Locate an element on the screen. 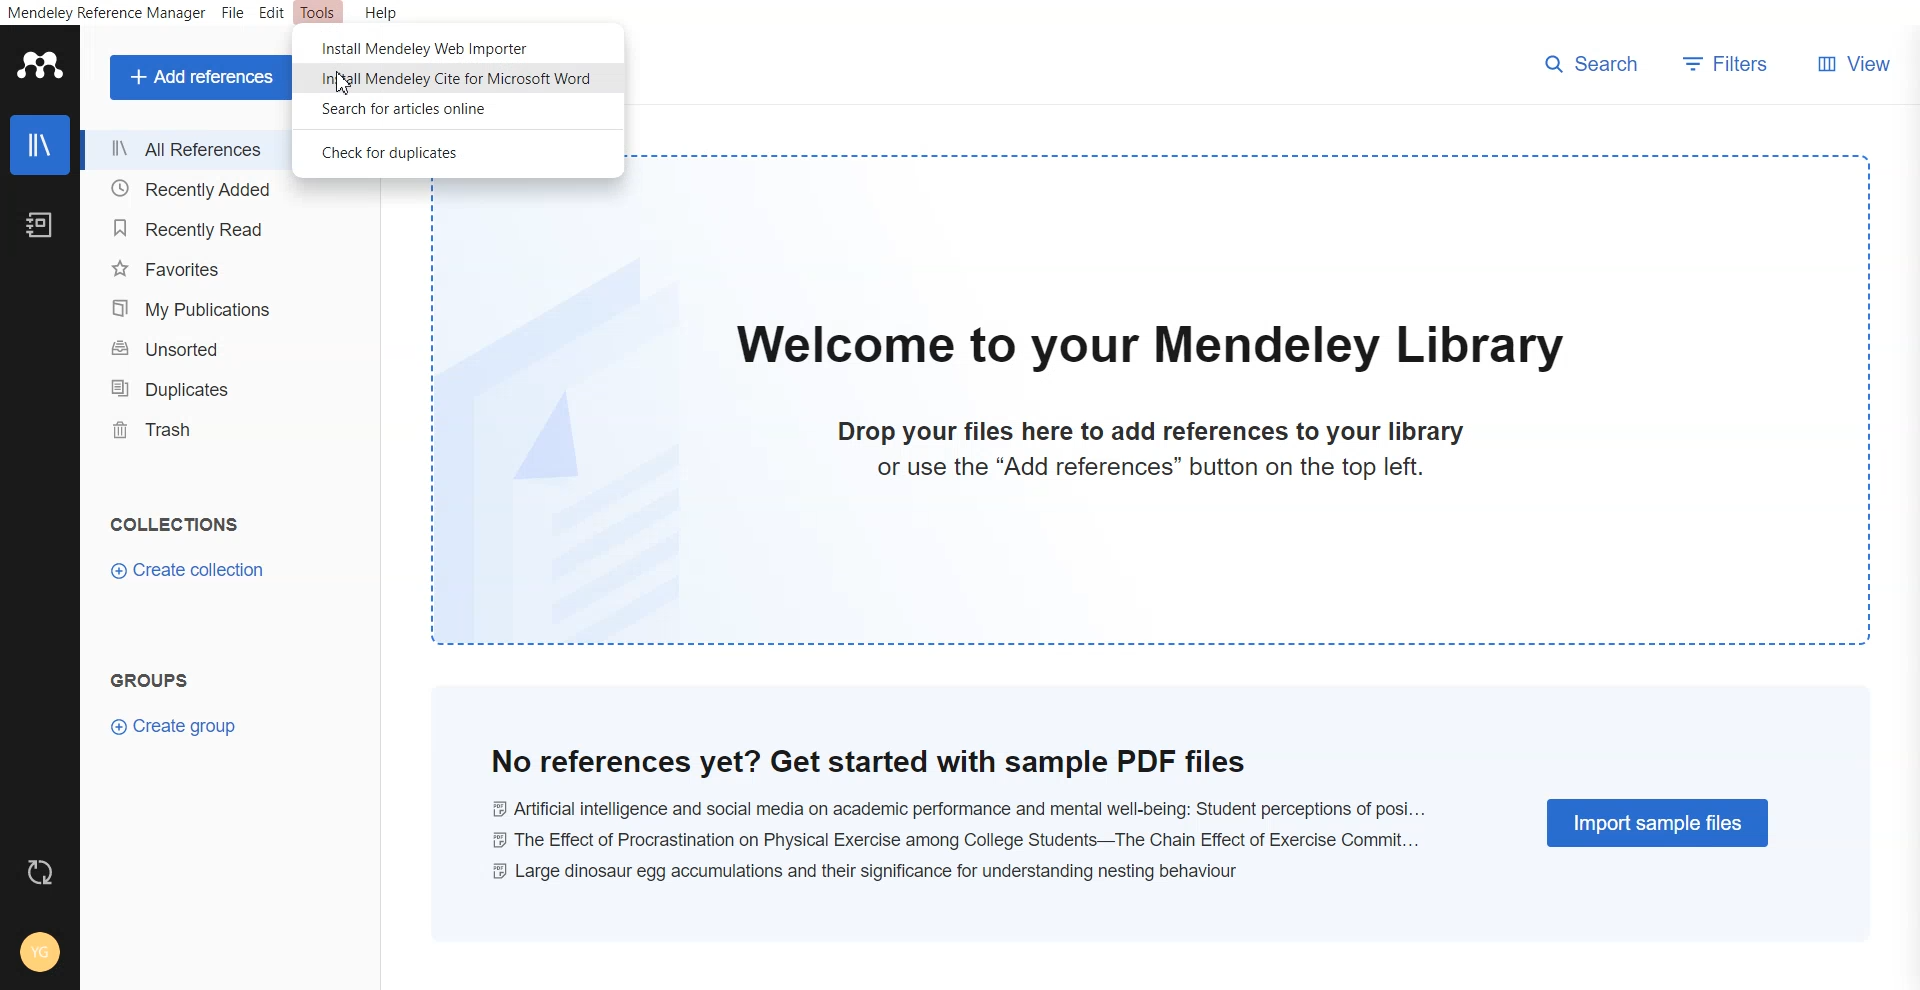 This screenshot has height=990, width=1920. or use the "Add references" button on the top left. is located at coordinates (1150, 467).